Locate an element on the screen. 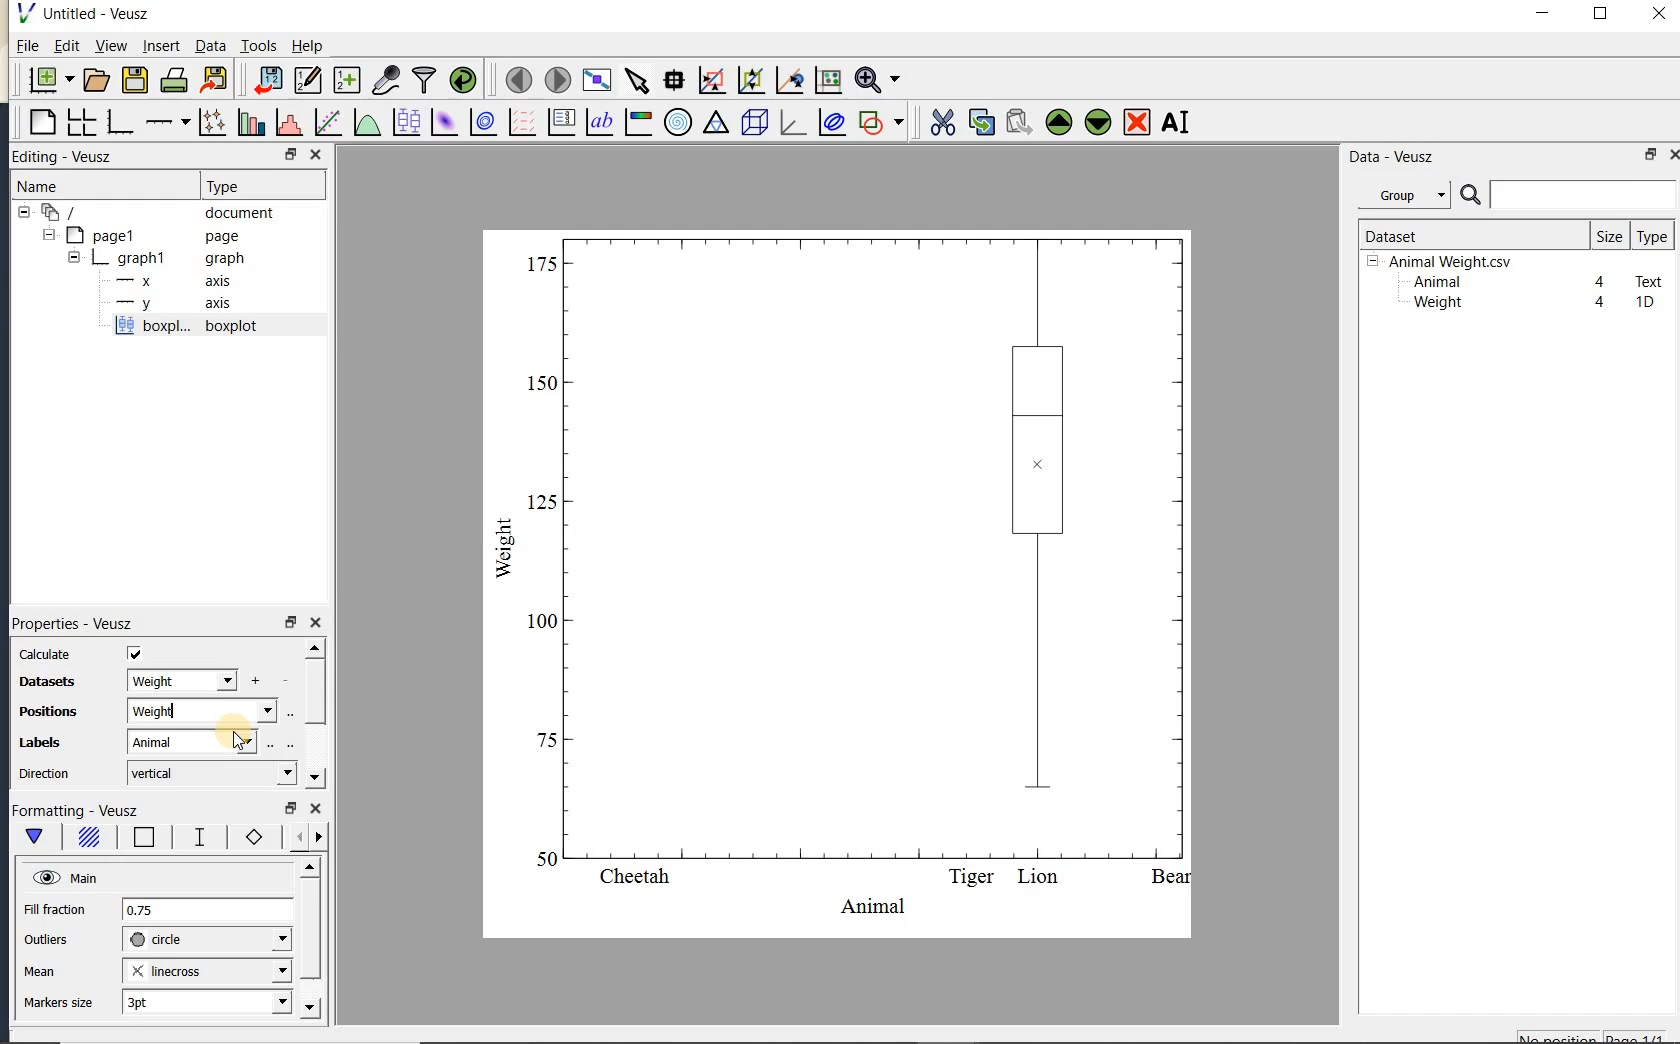 The image size is (1680, 1044). zoom function menus is located at coordinates (877, 80).